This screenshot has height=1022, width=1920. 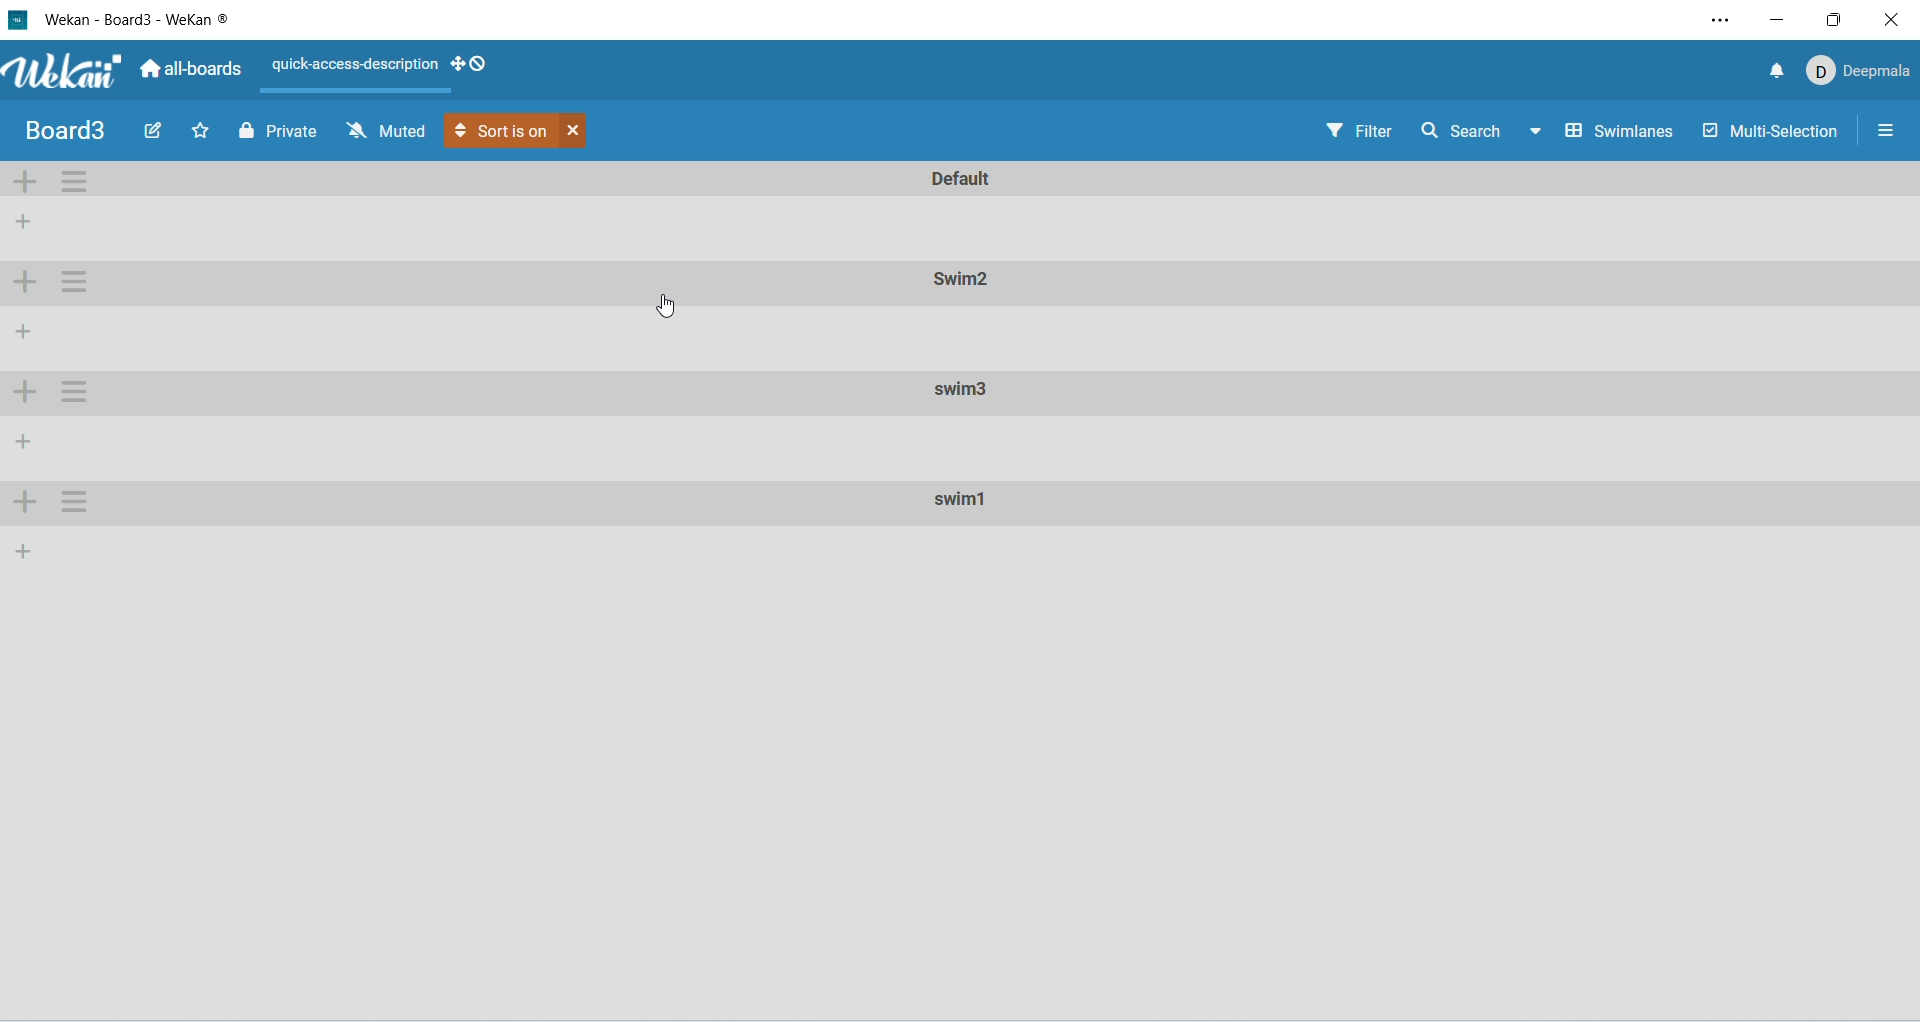 What do you see at coordinates (26, 281) in the screenshot?
I see `add swimlane` at bounding box center [26, 281].